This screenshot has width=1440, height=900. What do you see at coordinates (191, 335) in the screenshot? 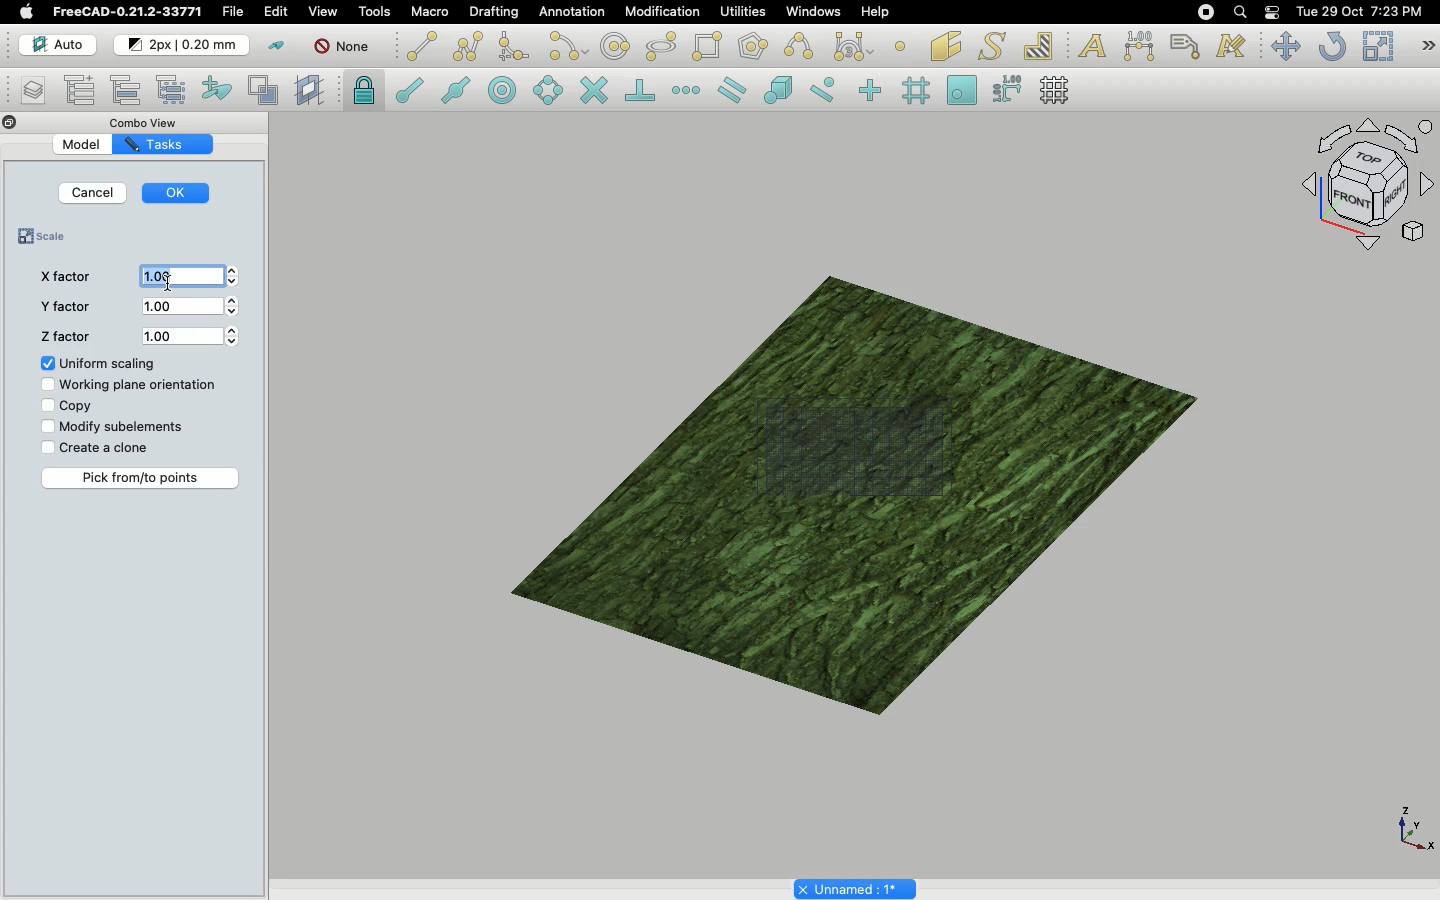
I see `100` at bounding box center [191, 335].